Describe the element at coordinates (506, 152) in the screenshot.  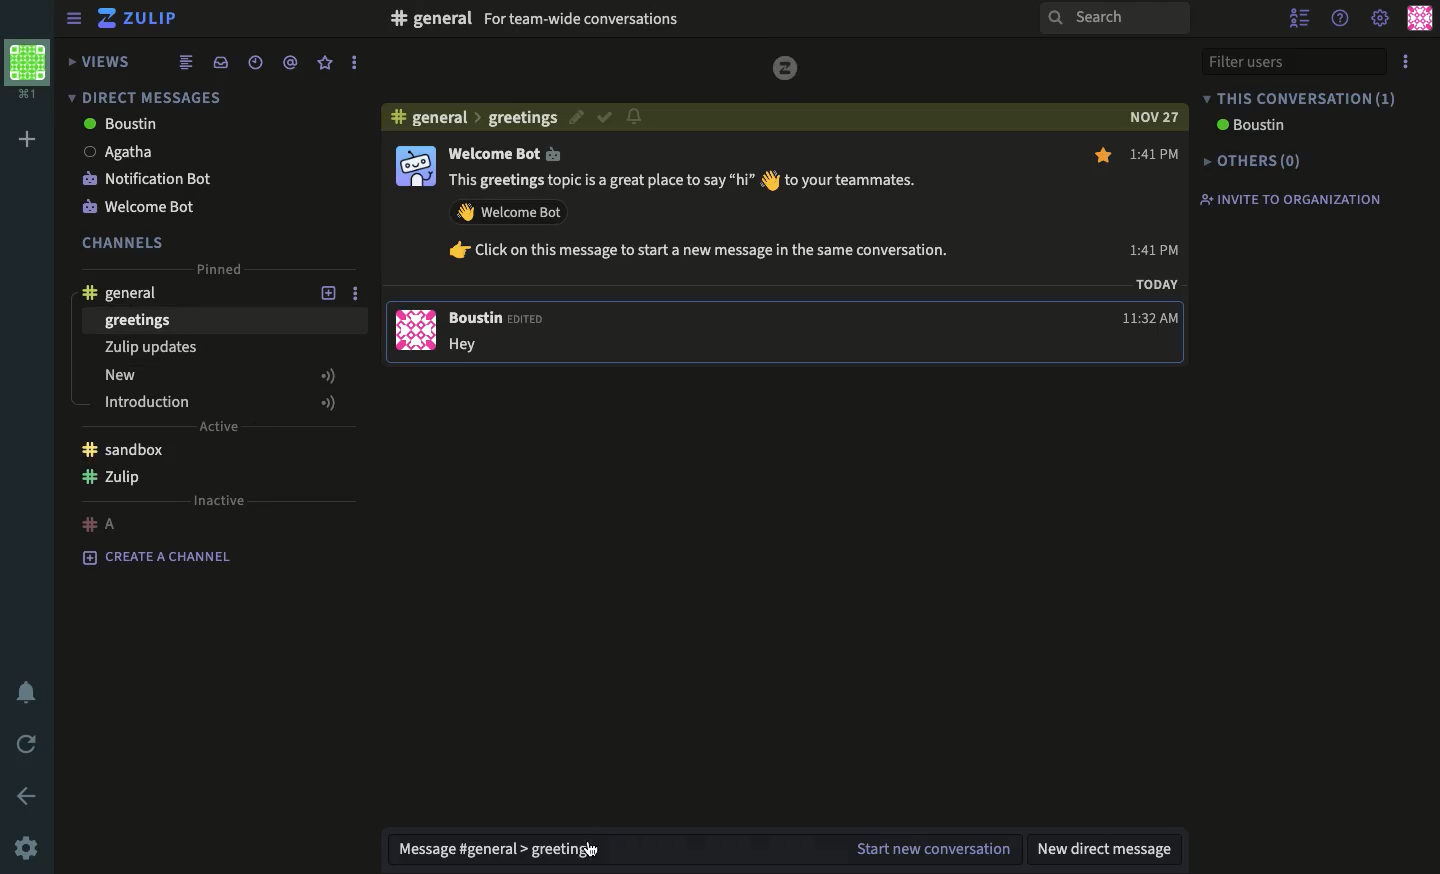
I see `Welcome Bot` at that location.